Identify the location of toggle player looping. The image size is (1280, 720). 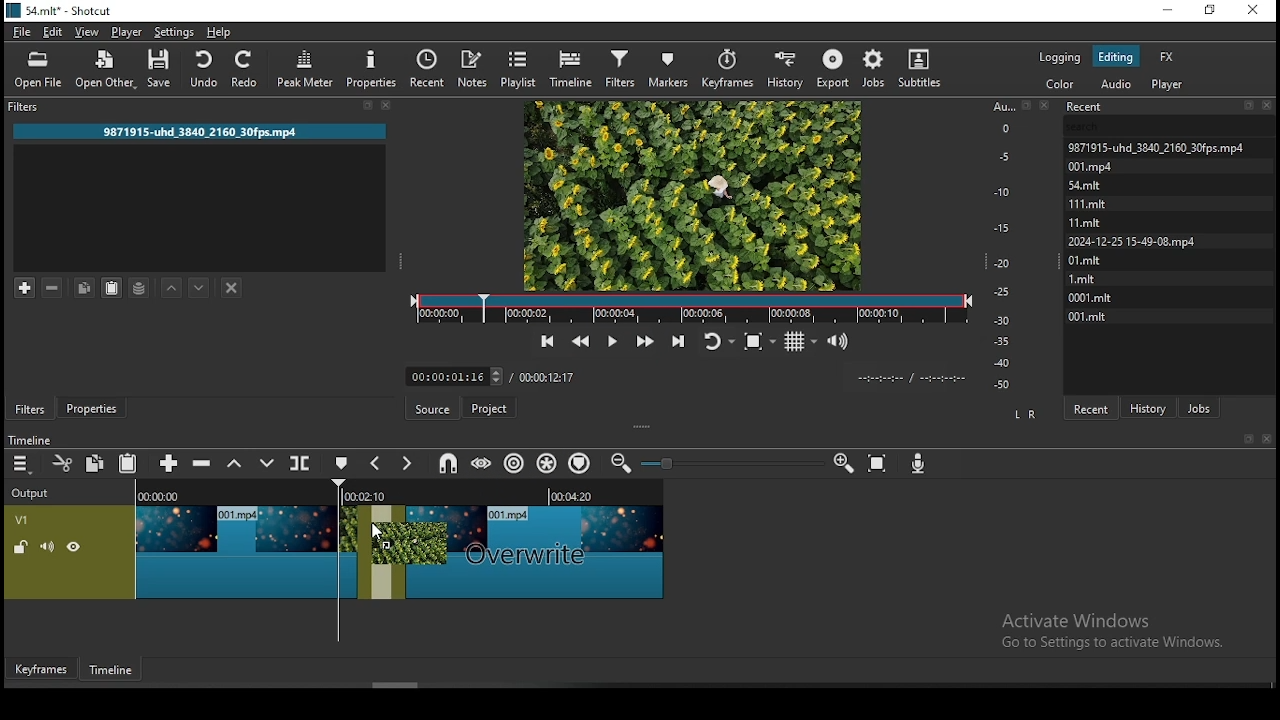
(717, 339).